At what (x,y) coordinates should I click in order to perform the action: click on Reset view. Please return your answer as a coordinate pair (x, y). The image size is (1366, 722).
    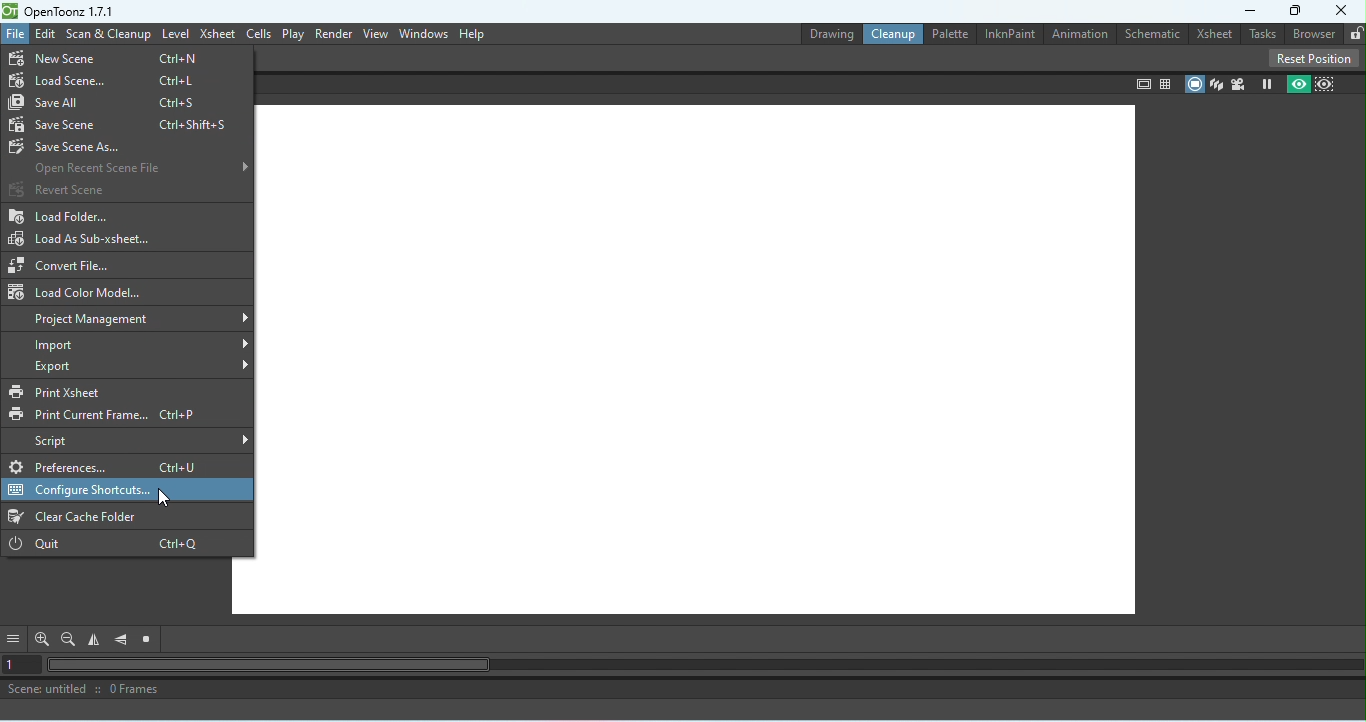
    Looking at the image, I should click on (150, 640).